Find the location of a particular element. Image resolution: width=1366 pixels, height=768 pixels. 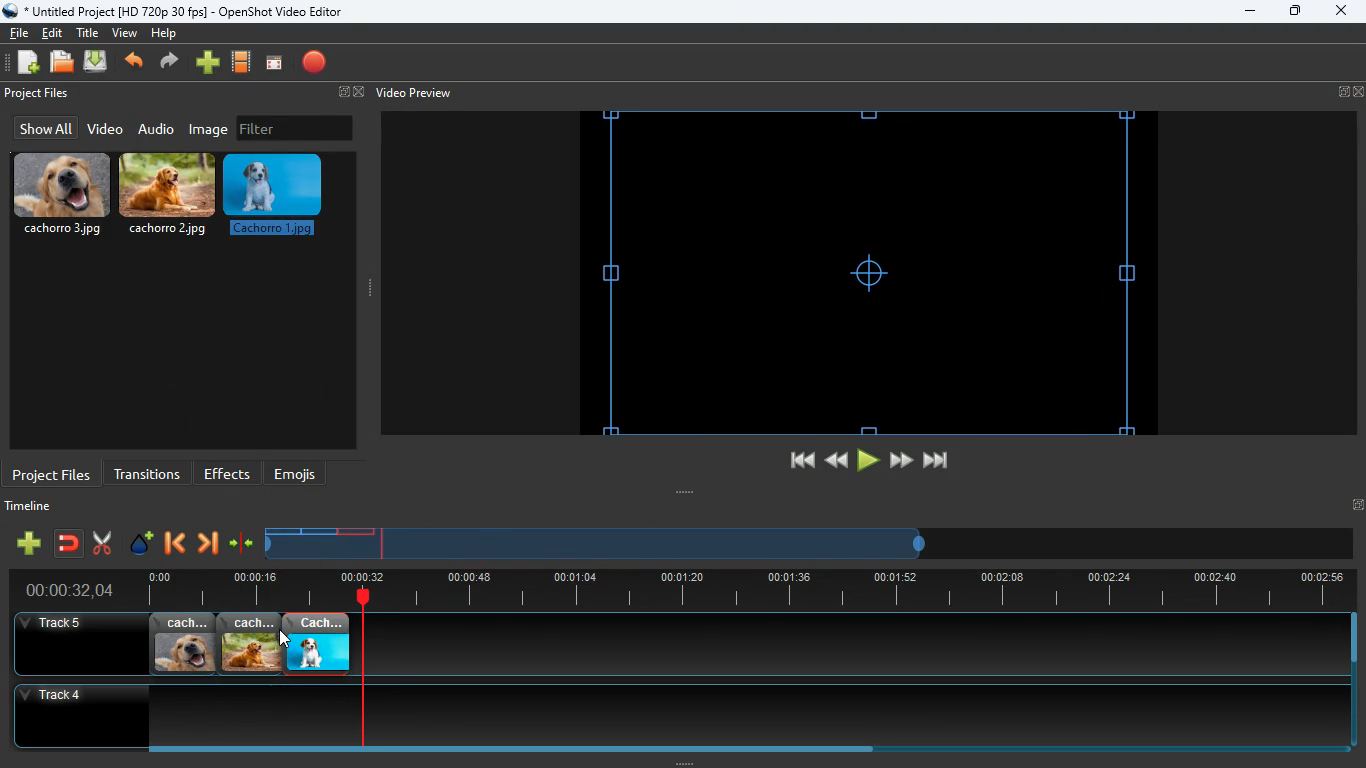

back is located at coordinates (834, 460).